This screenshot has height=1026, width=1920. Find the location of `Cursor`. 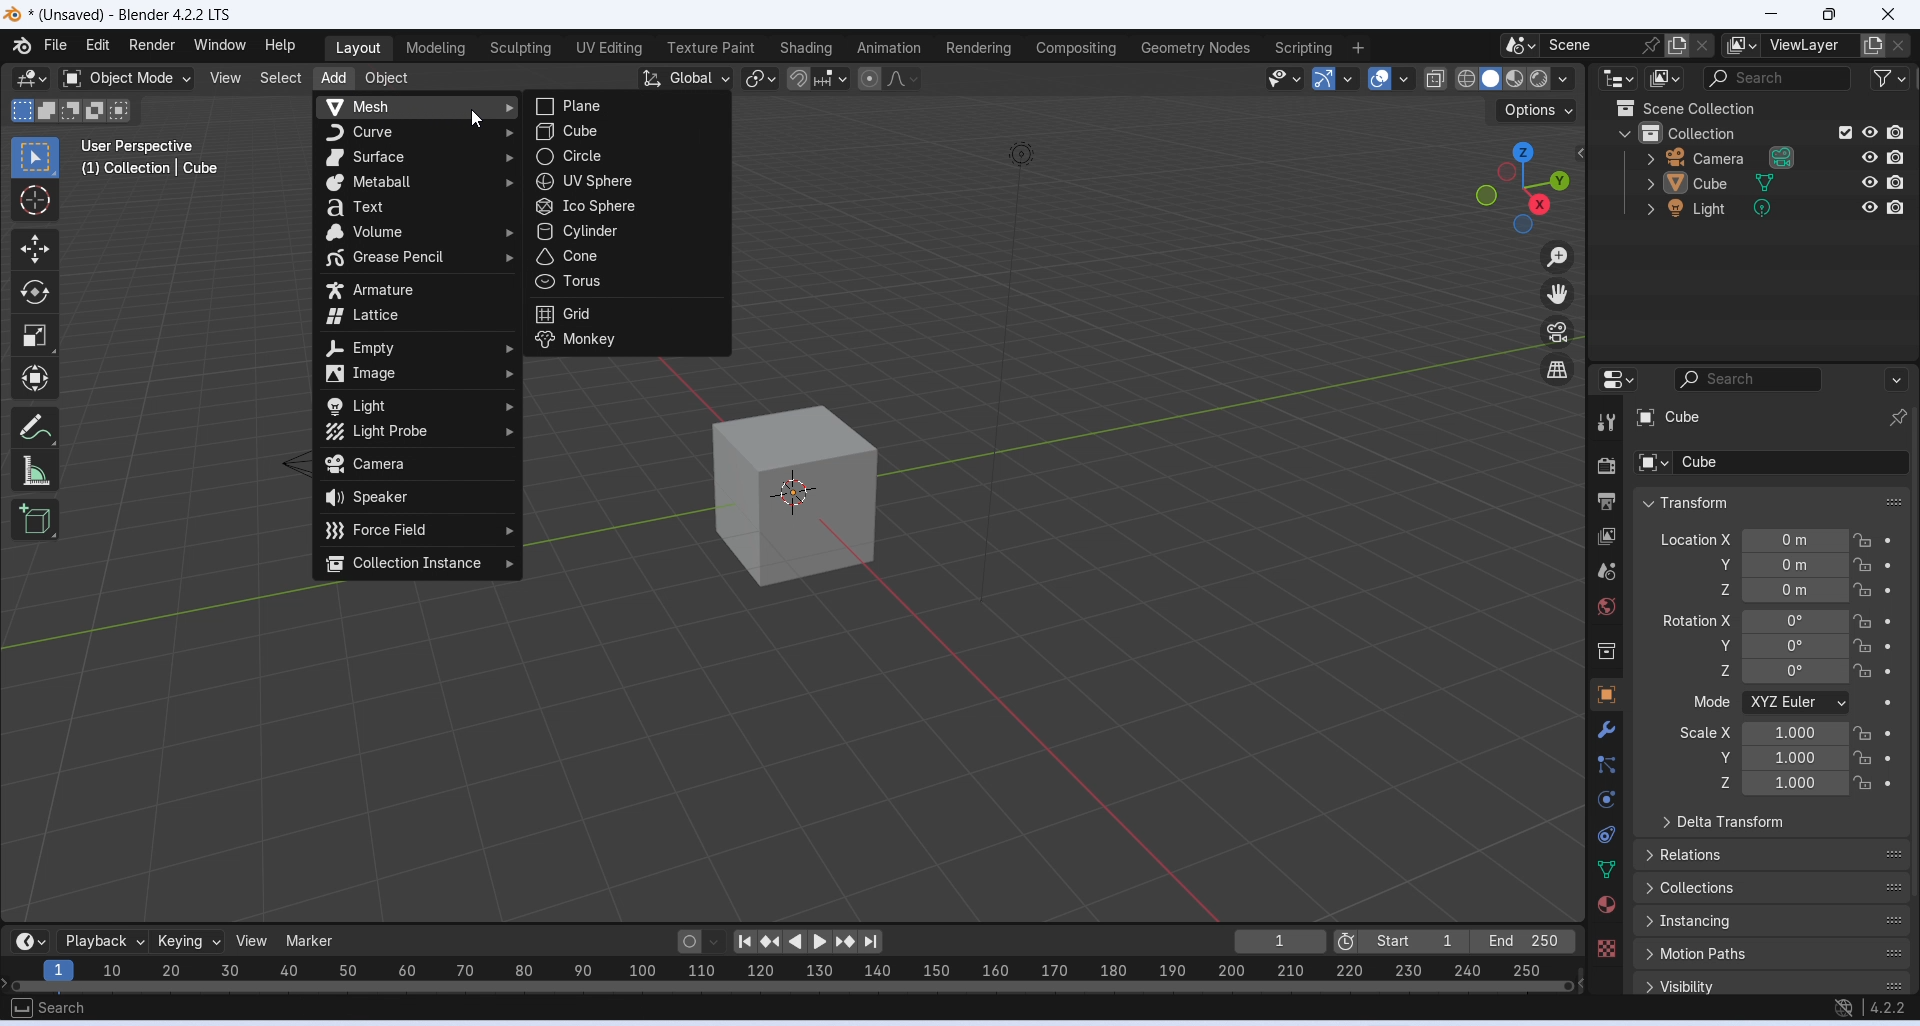

Cursor is located at coordinates (34, 200).